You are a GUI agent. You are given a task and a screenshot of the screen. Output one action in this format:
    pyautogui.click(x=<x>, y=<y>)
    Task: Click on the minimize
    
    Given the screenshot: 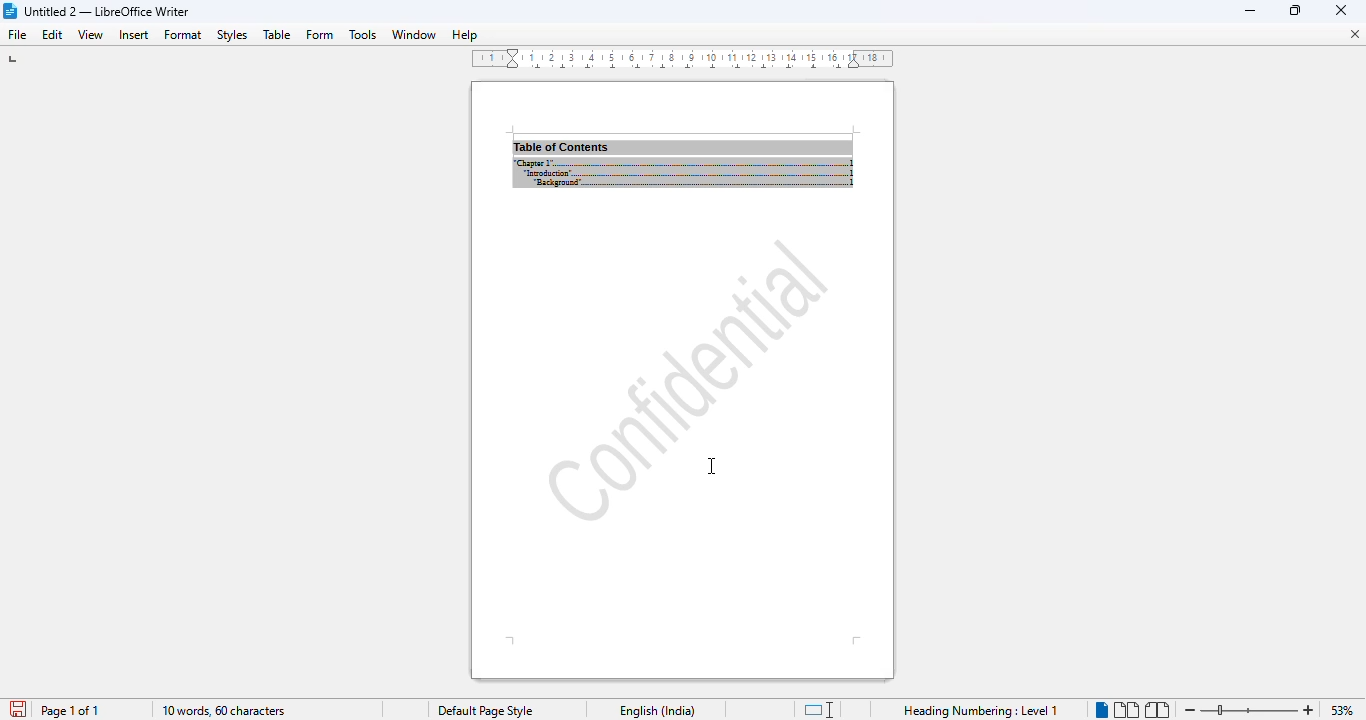 What is the action you would take?
    pyautogui.click(x=1251, y=10)
    